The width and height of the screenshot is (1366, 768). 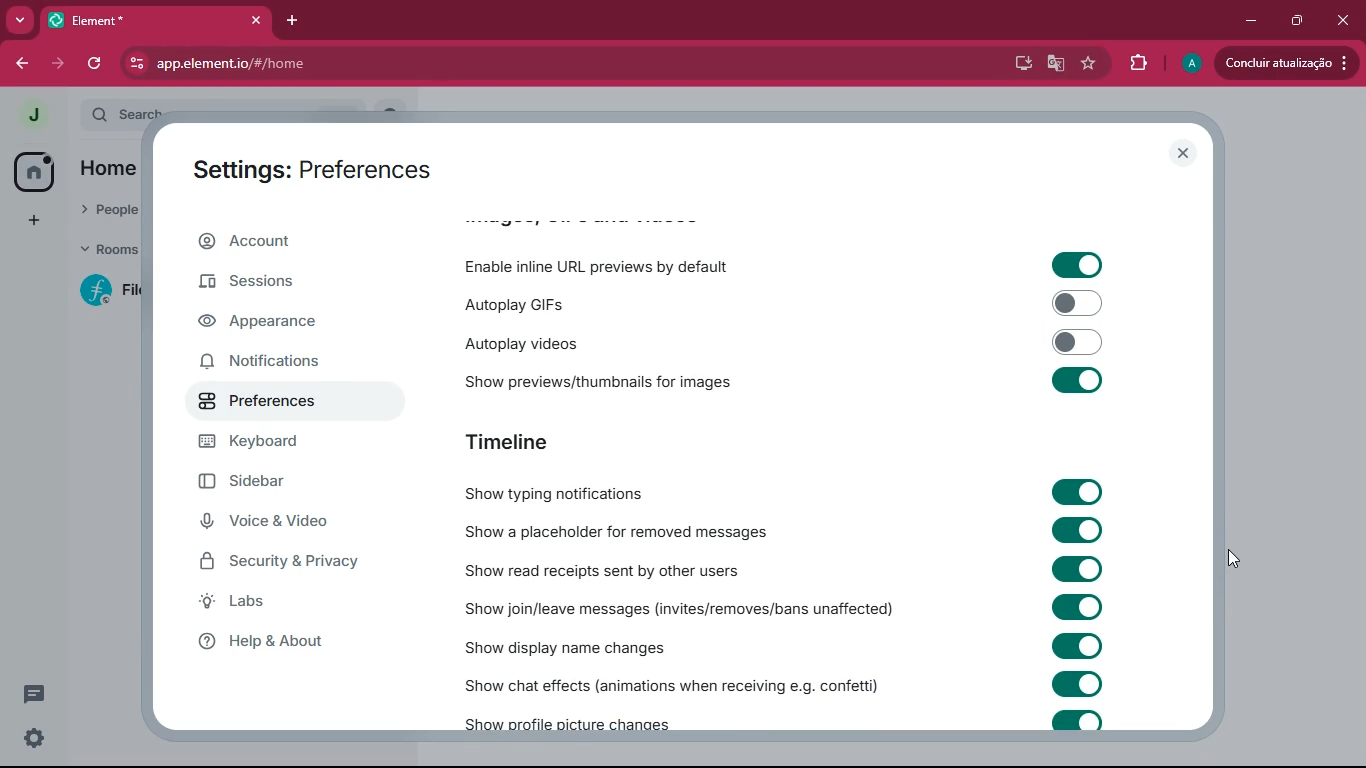 I want to click on notifications, so click(x=275, y=362).